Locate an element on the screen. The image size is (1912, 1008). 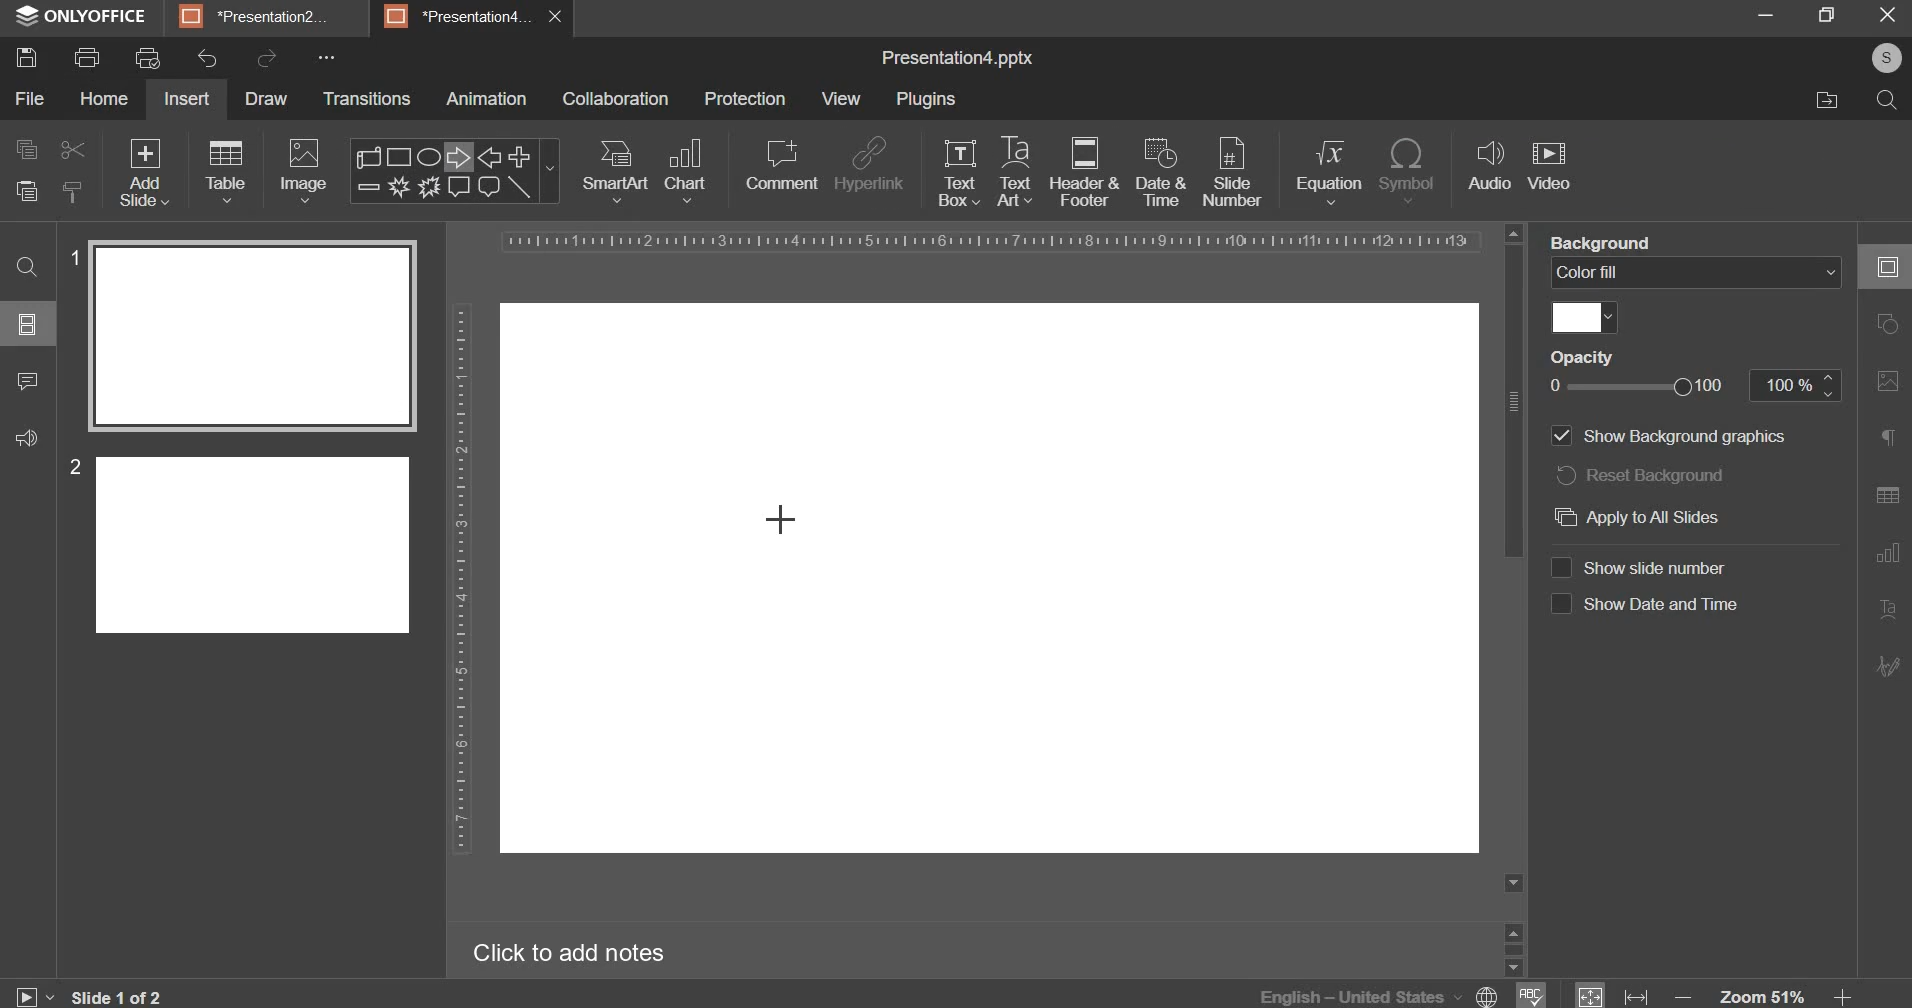
s is located at coordinates (1890, 58).